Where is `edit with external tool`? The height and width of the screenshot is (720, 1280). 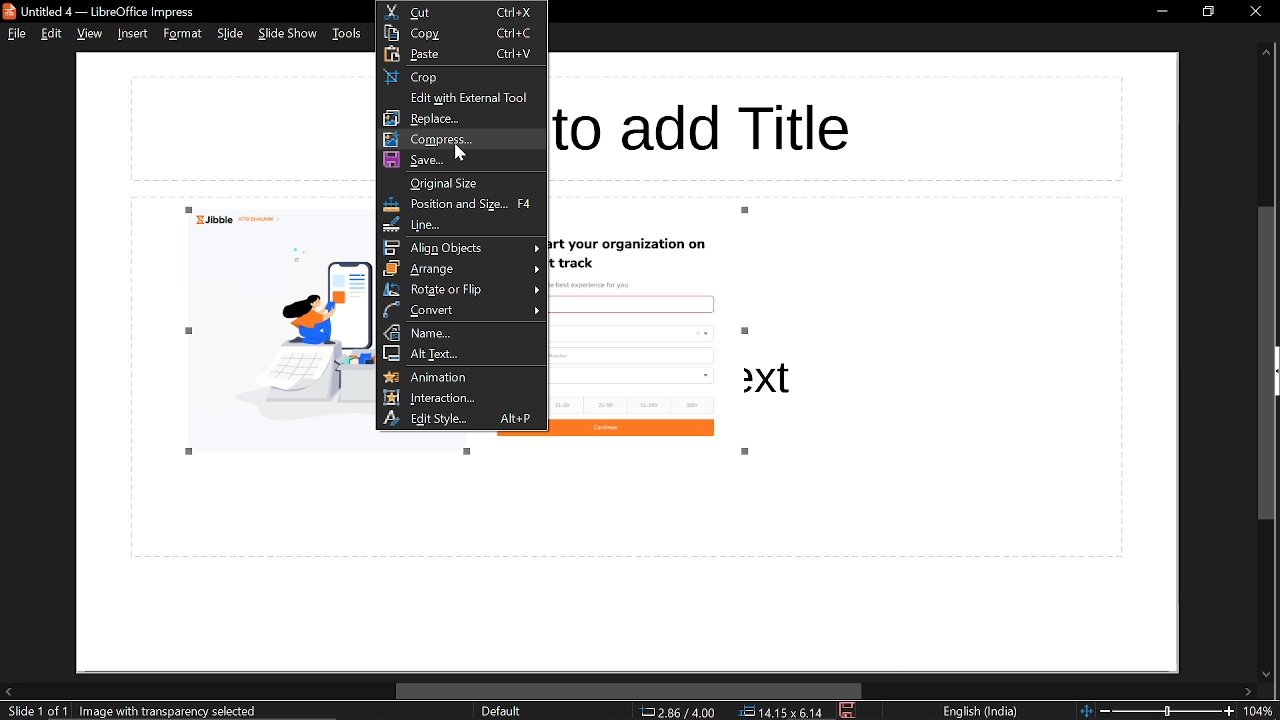
edit with external tool is located at coordinates (459, 98).